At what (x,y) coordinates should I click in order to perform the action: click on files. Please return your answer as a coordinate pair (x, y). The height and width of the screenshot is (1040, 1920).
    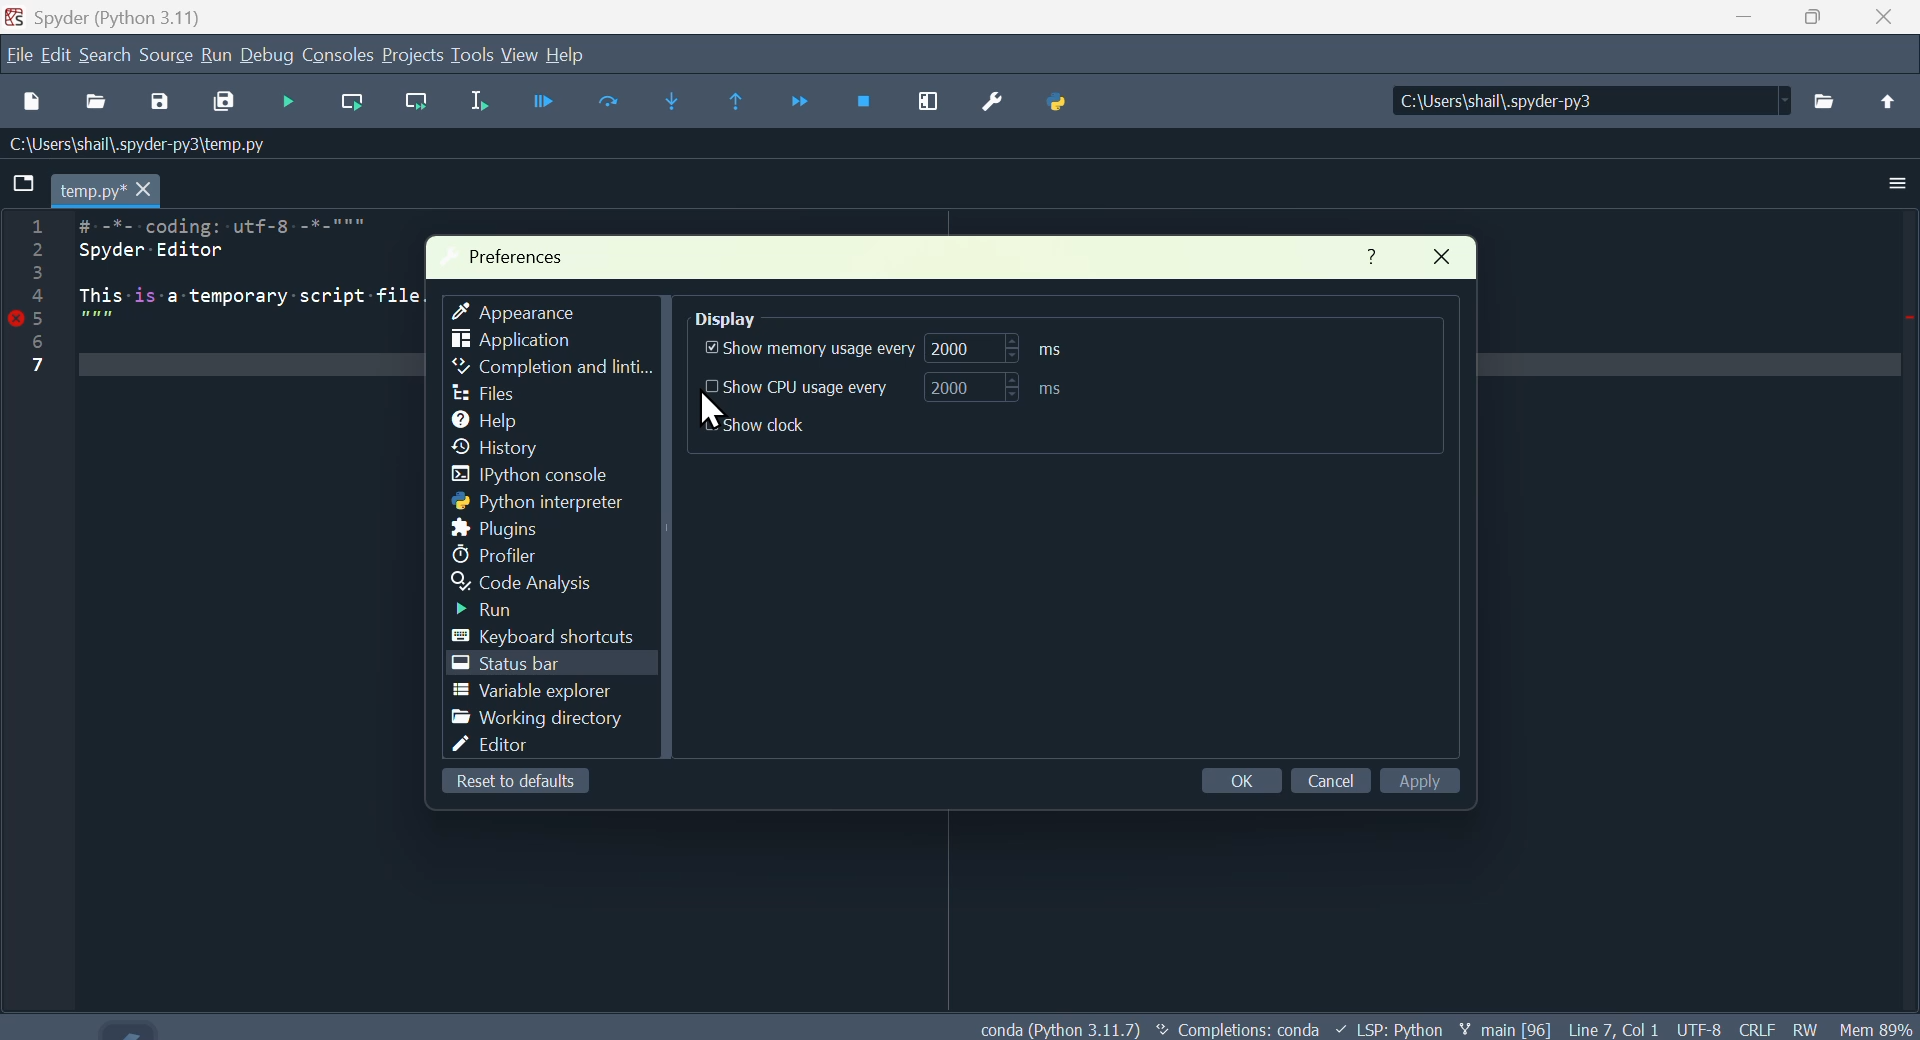
    Looking at the image, I should click on (1828, 97).